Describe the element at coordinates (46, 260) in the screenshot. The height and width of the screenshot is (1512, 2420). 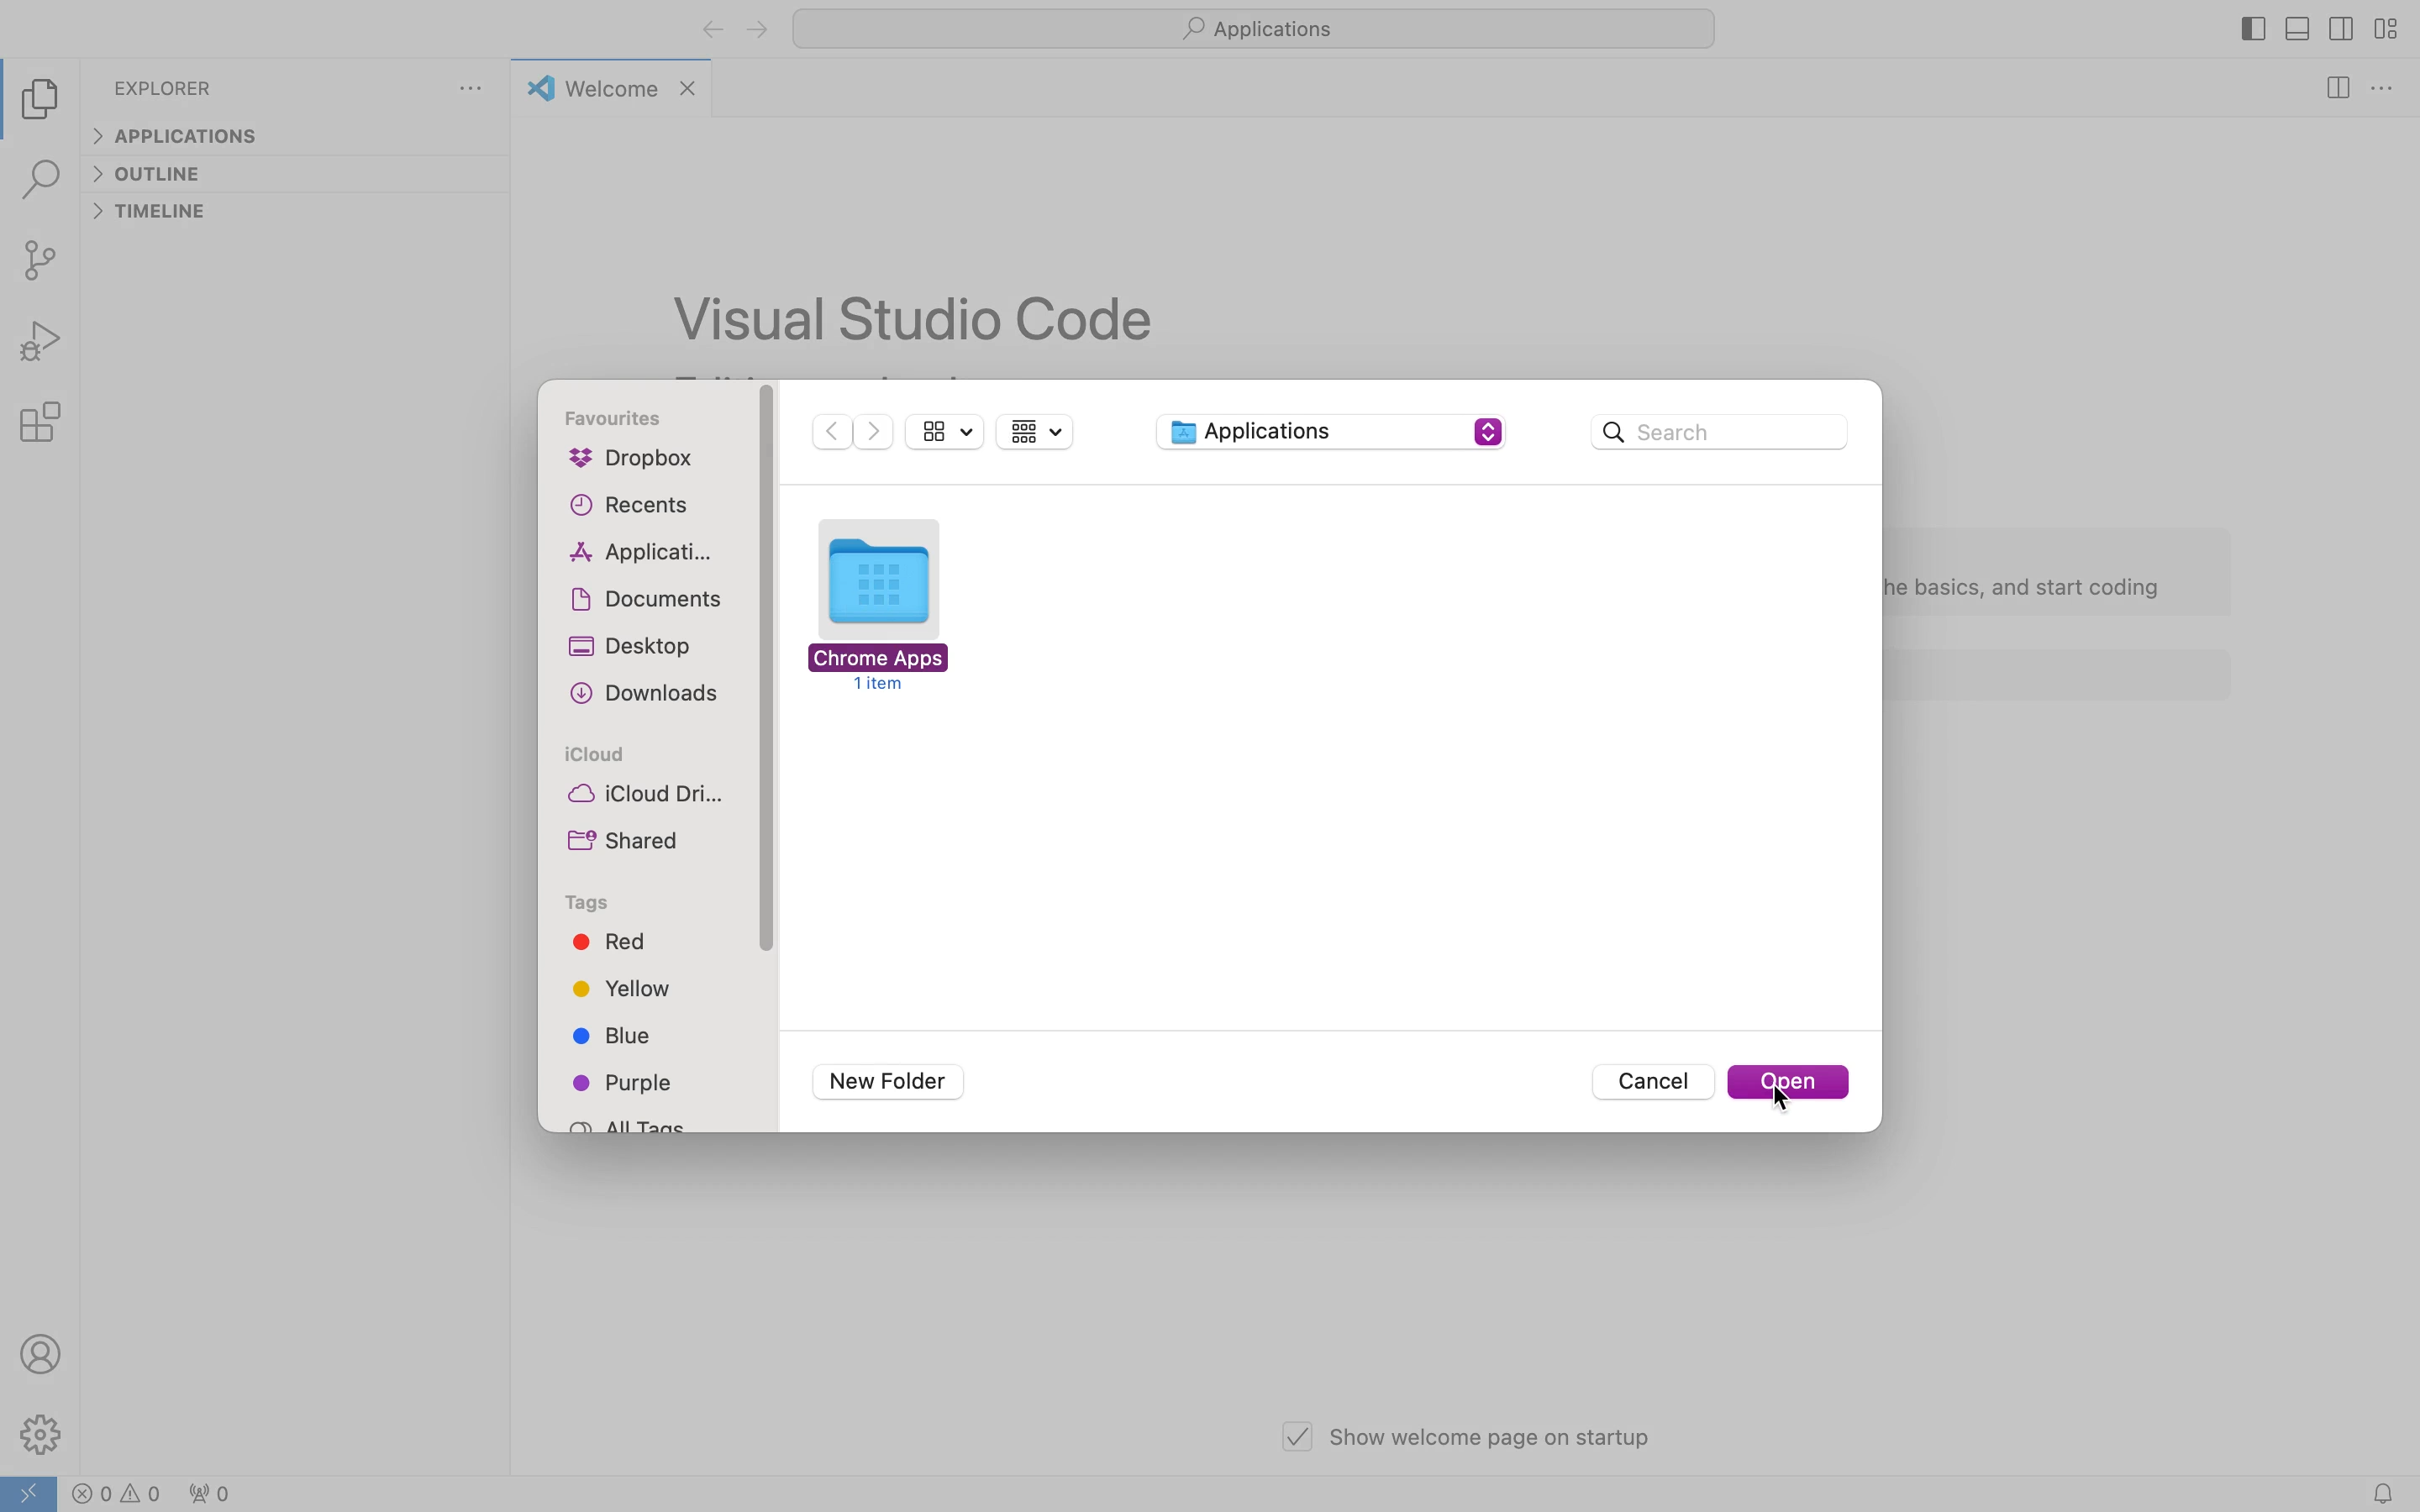
I see `source control` at that location.